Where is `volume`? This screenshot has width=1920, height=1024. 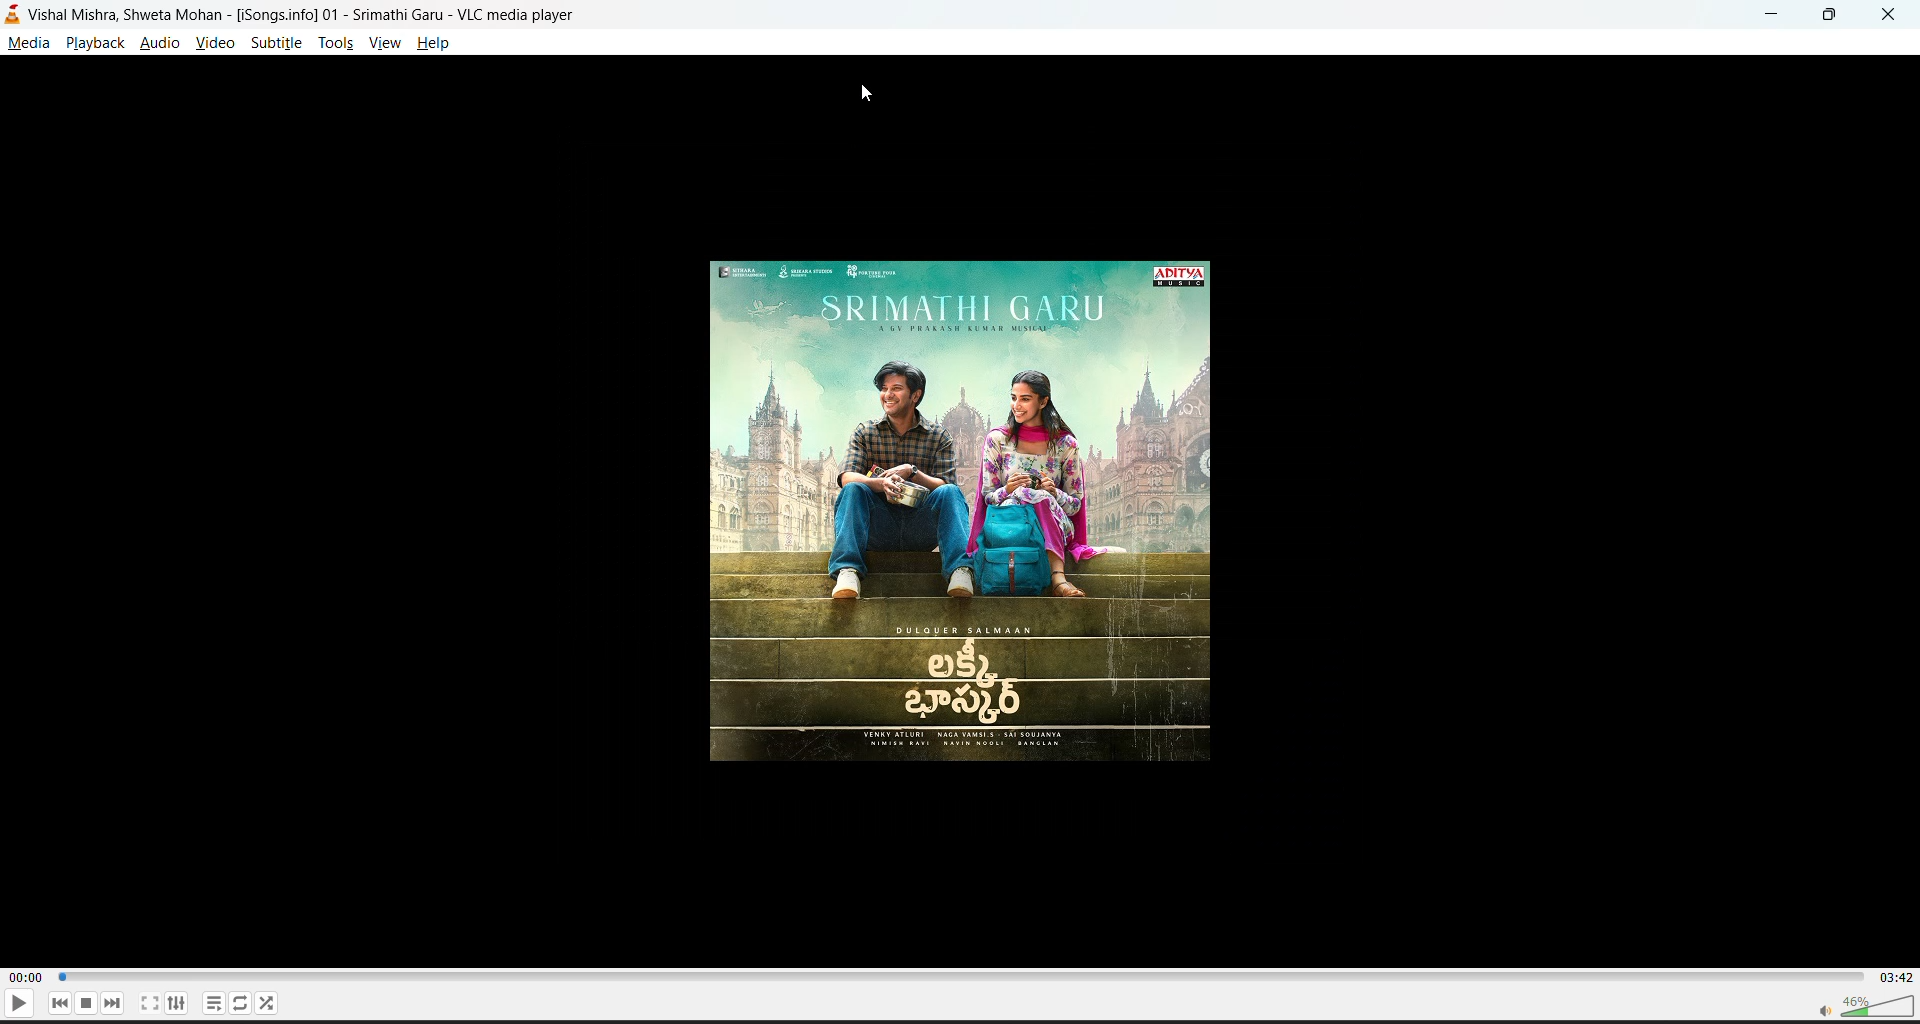 volume is located at coordinates (1856, 1004).